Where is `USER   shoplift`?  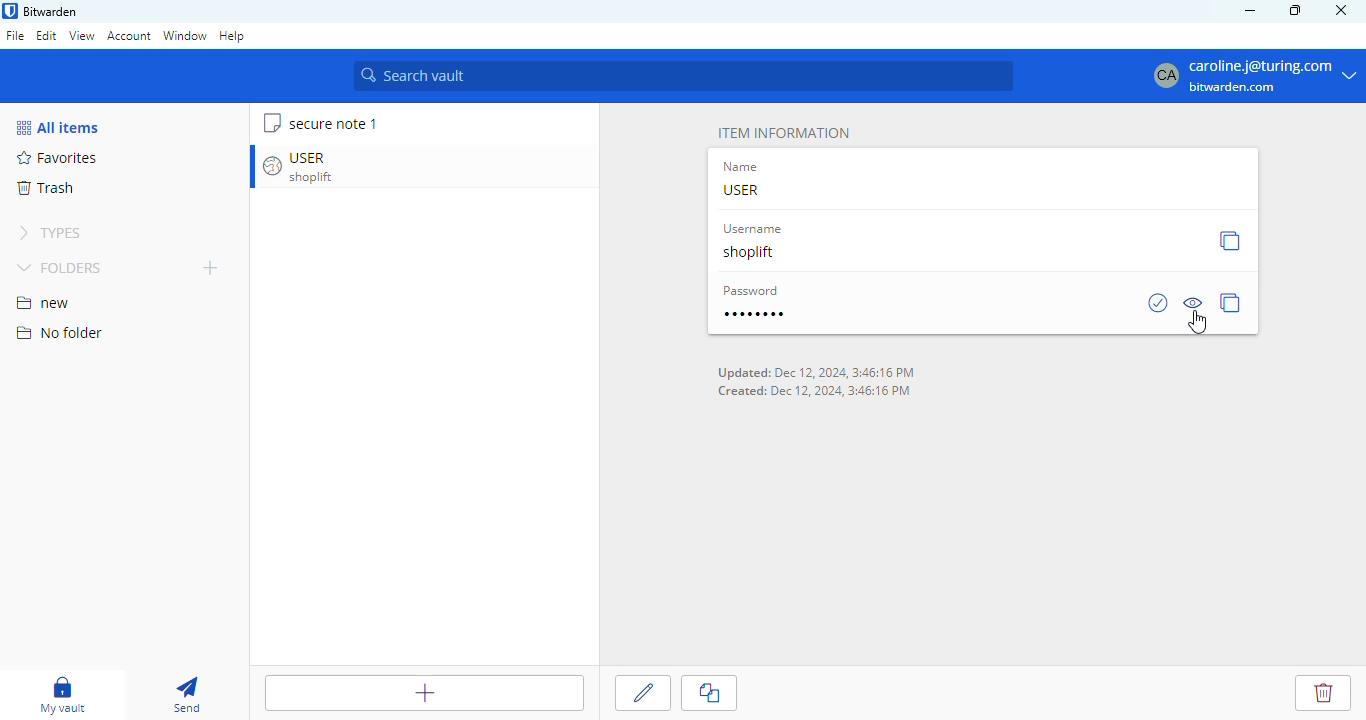 USER   shoplift is located at coordinates (317, 167).